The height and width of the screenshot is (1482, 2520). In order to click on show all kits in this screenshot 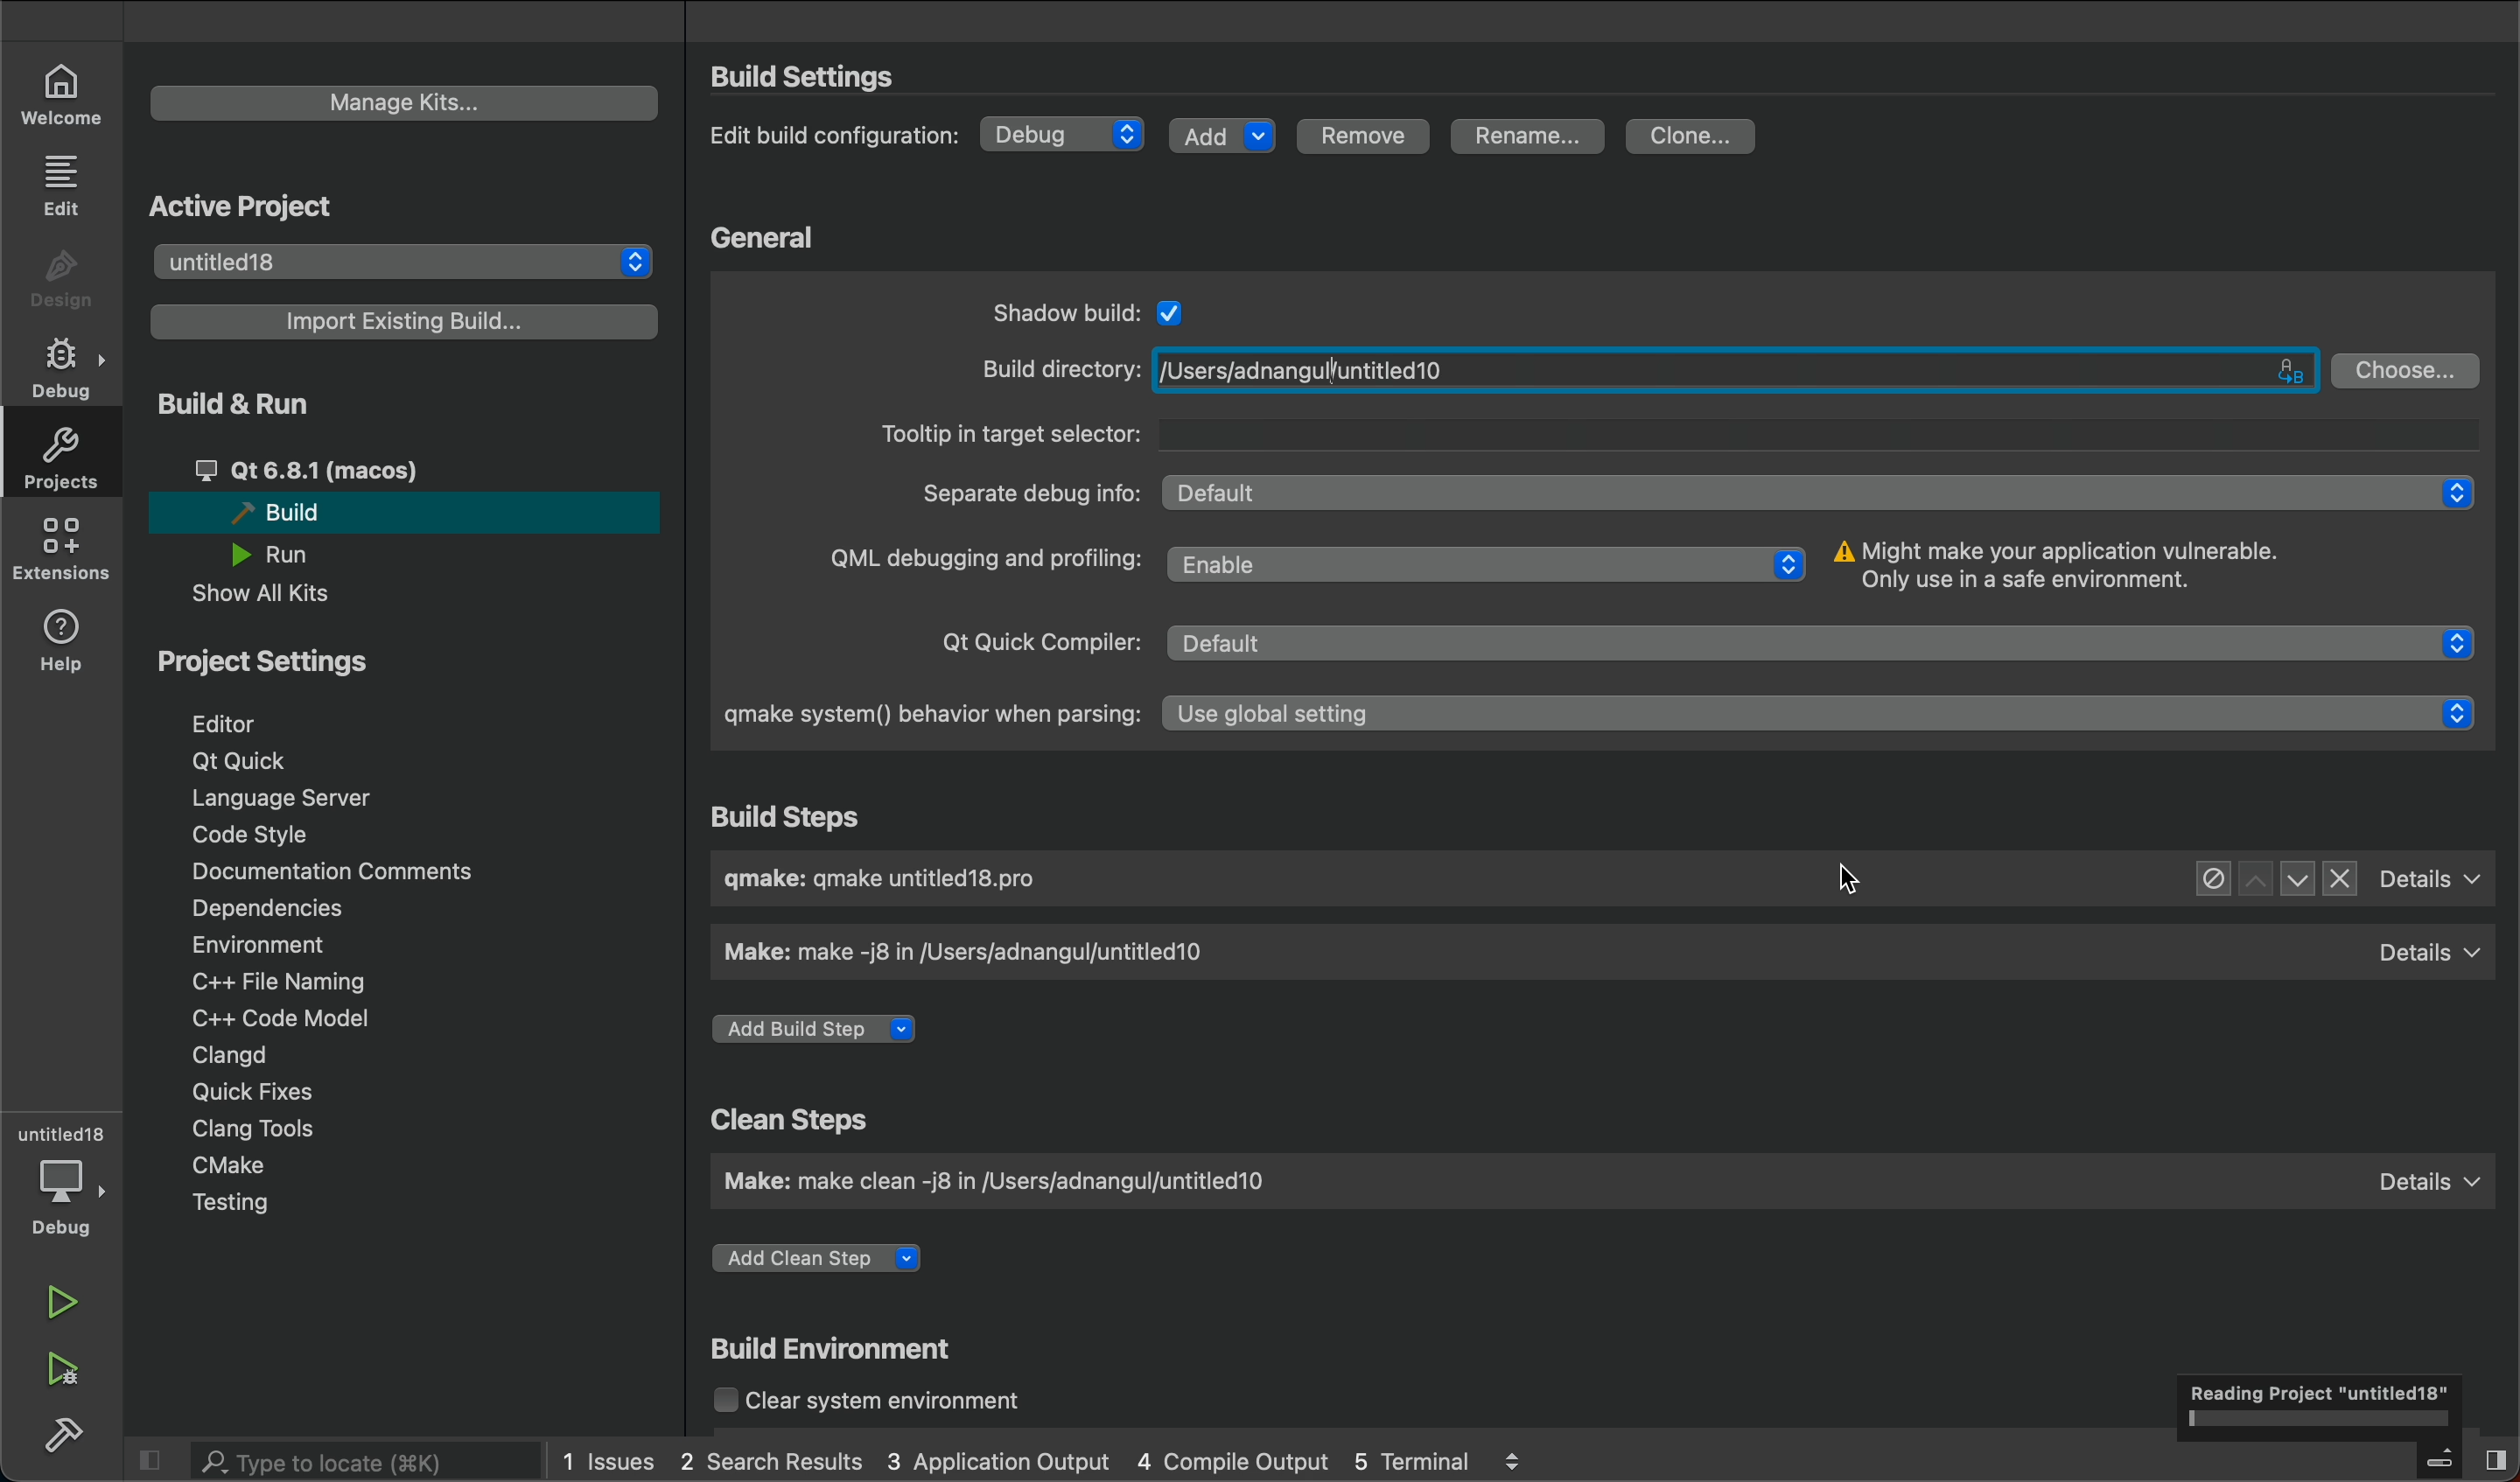, I will do `click(260, 596)`.